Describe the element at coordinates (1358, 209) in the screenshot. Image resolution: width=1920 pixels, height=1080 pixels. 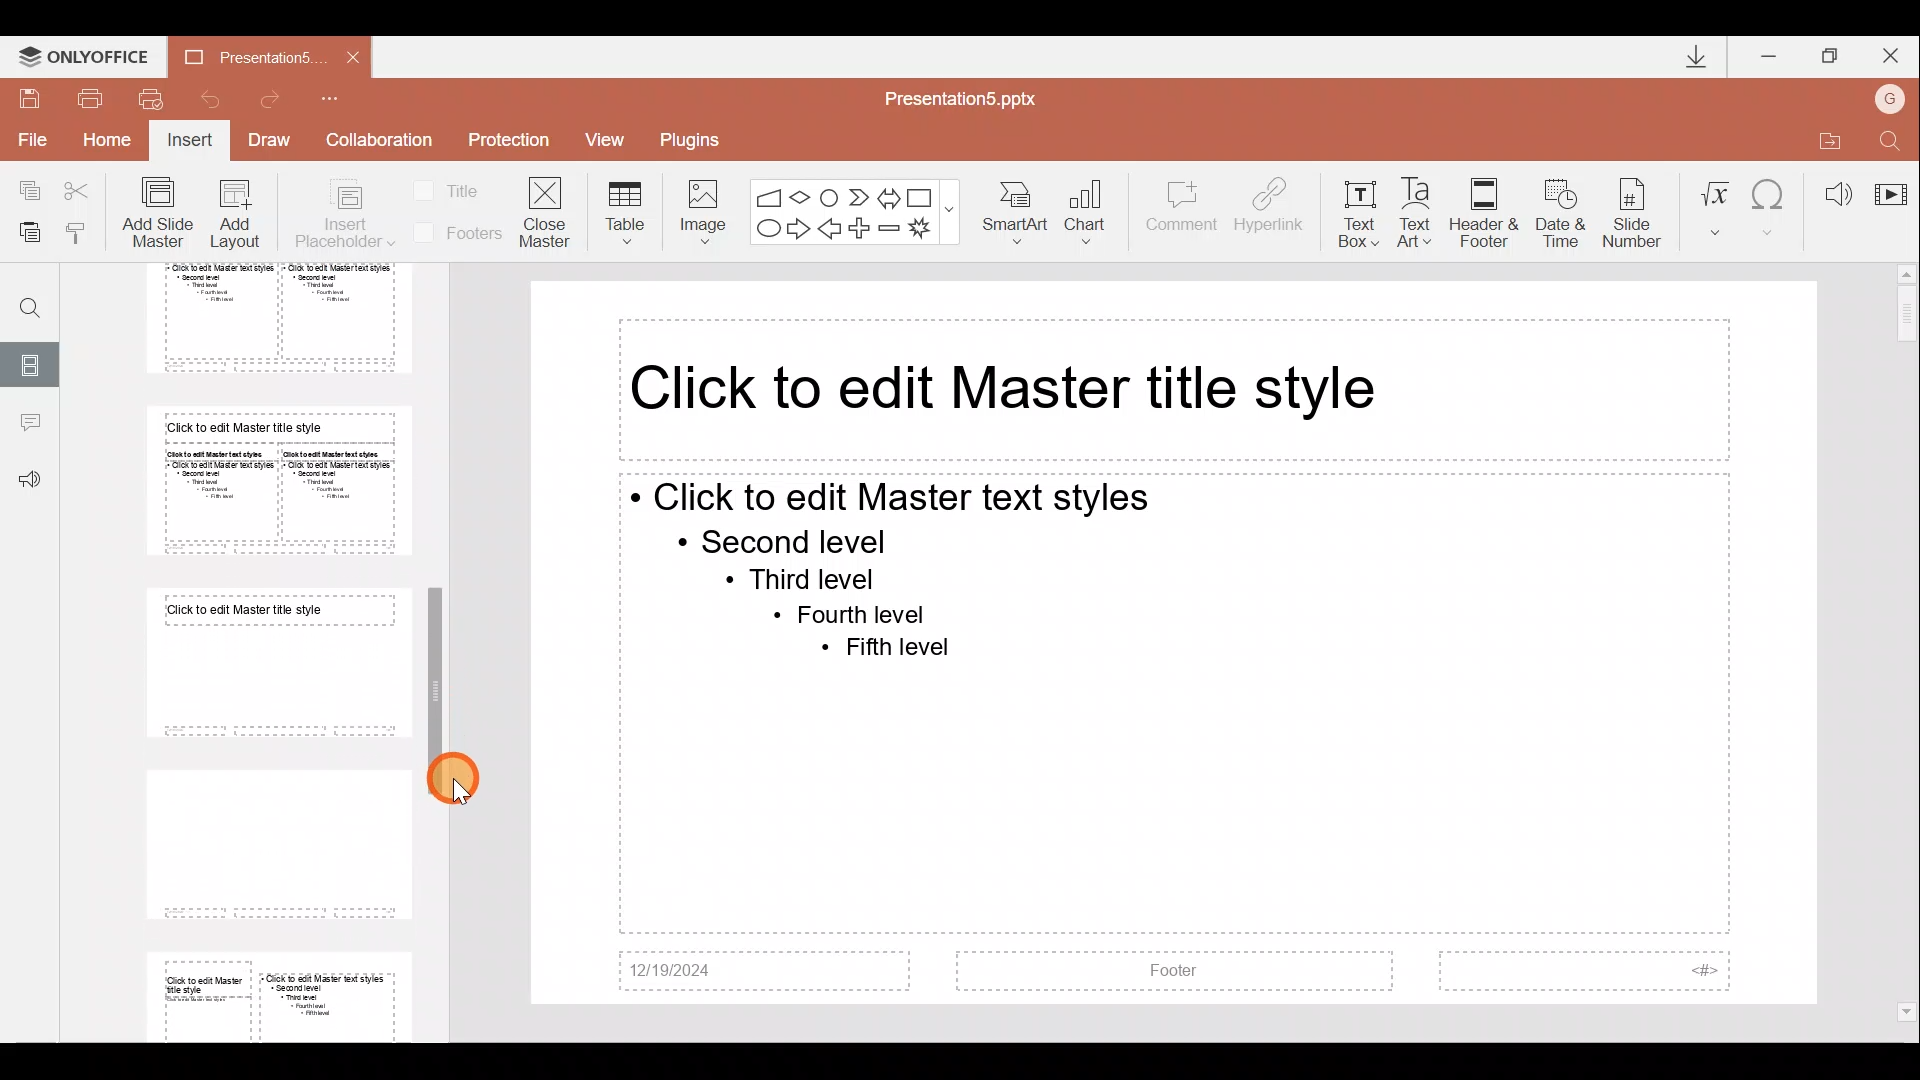
I see `Text box` at that location.